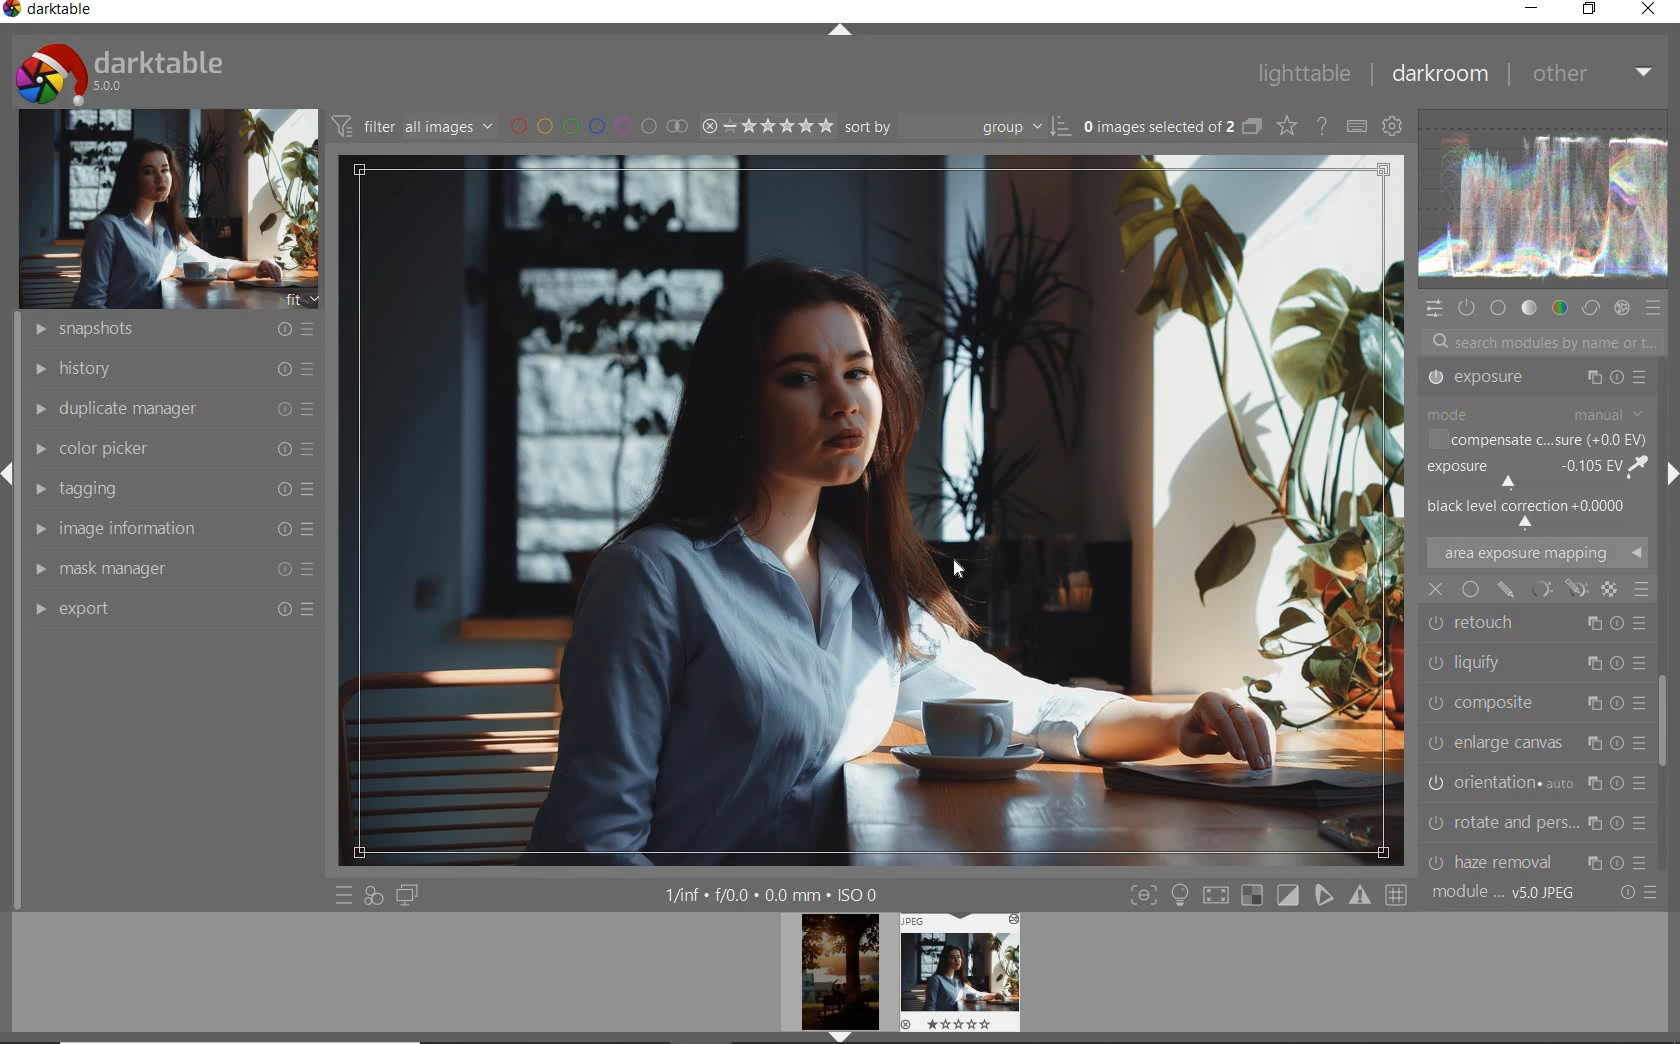  What do you see at coordinates (170, 409) in the screenshot?
I see `DUPLICATE MANAGER` at bounding box center [170, 409].